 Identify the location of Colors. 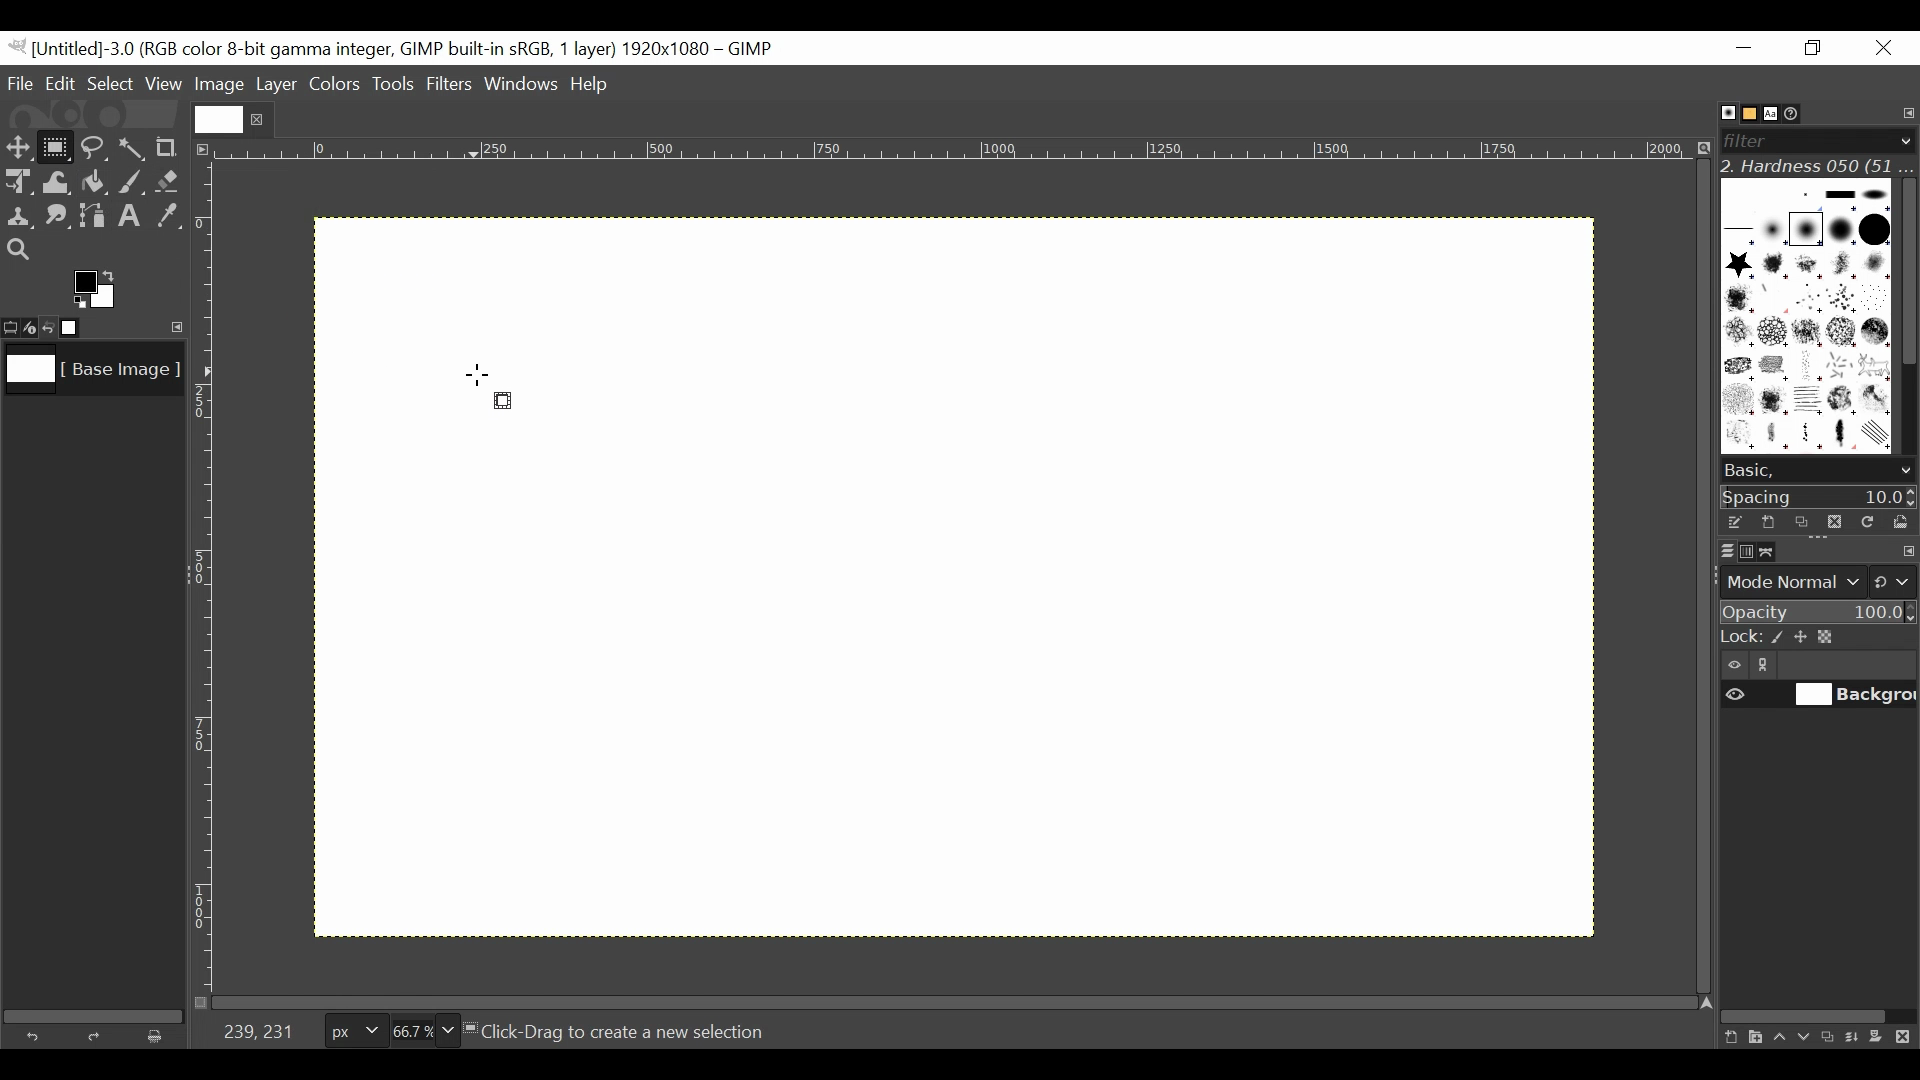
(335, 84).